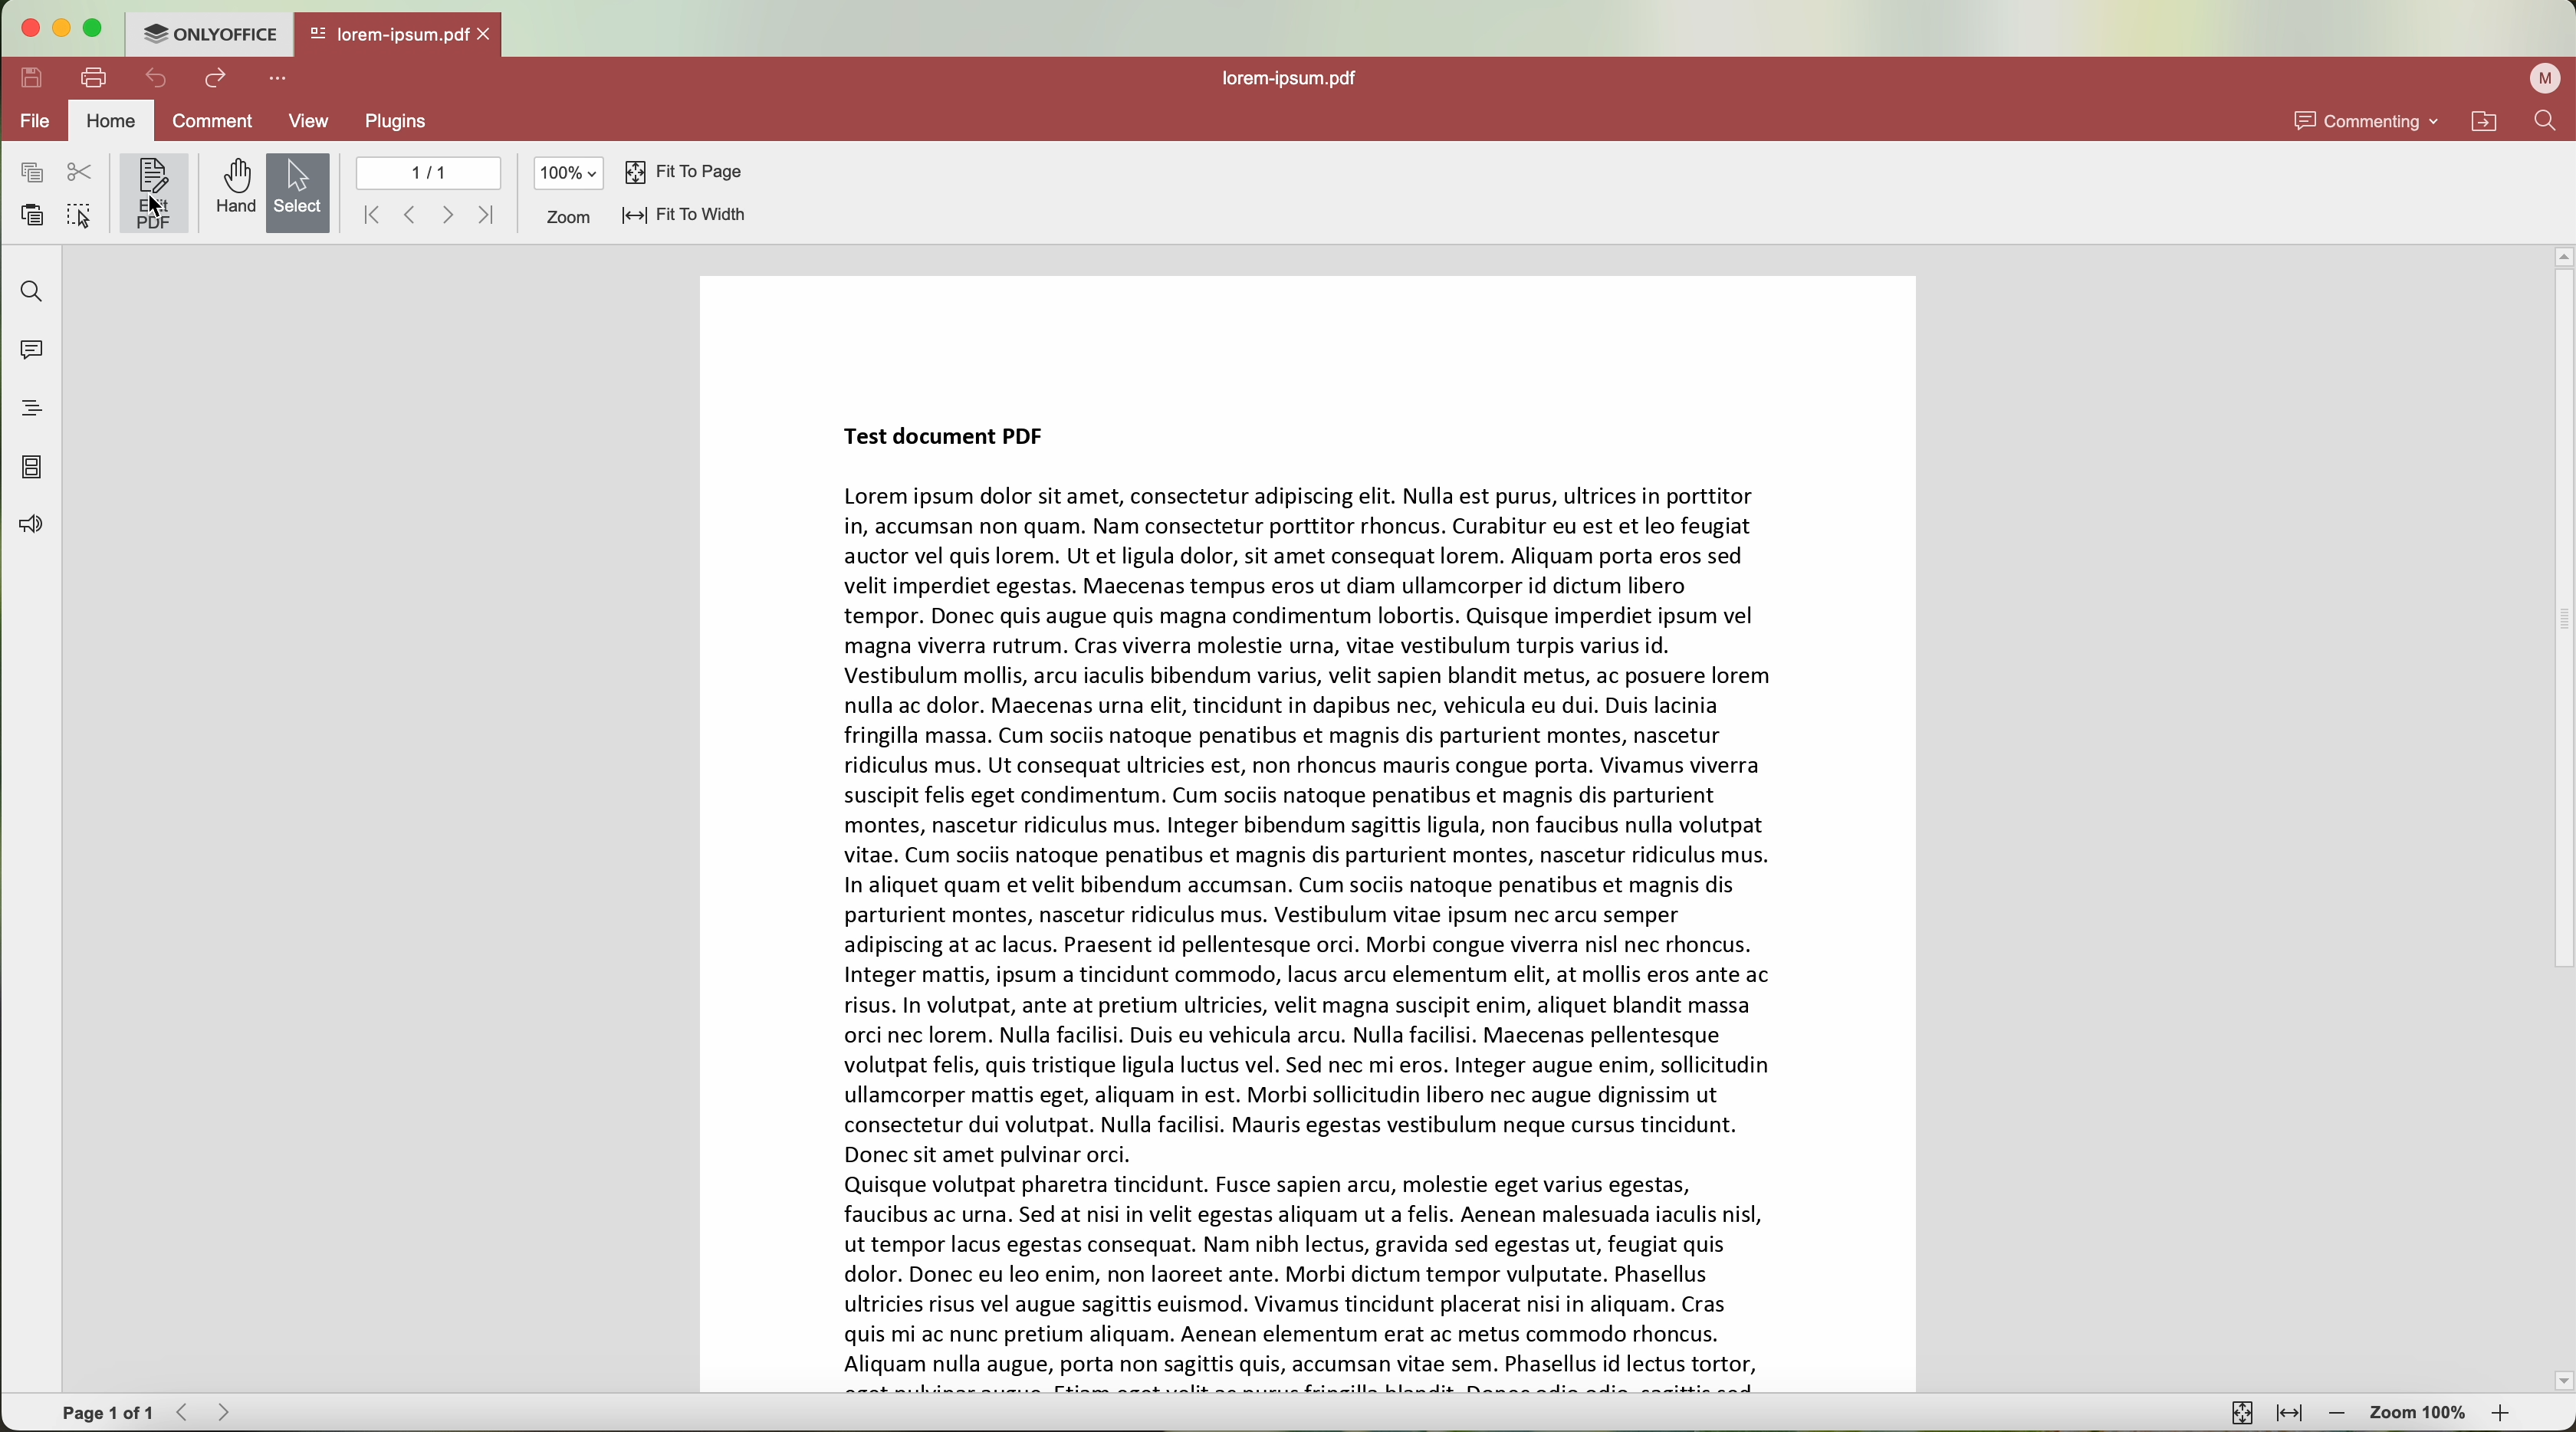 The width and height of the screenshot is (2576, 1432). Describe the element at coordinates (66, 30) in the screenshot. I see `minimize program` at that location.